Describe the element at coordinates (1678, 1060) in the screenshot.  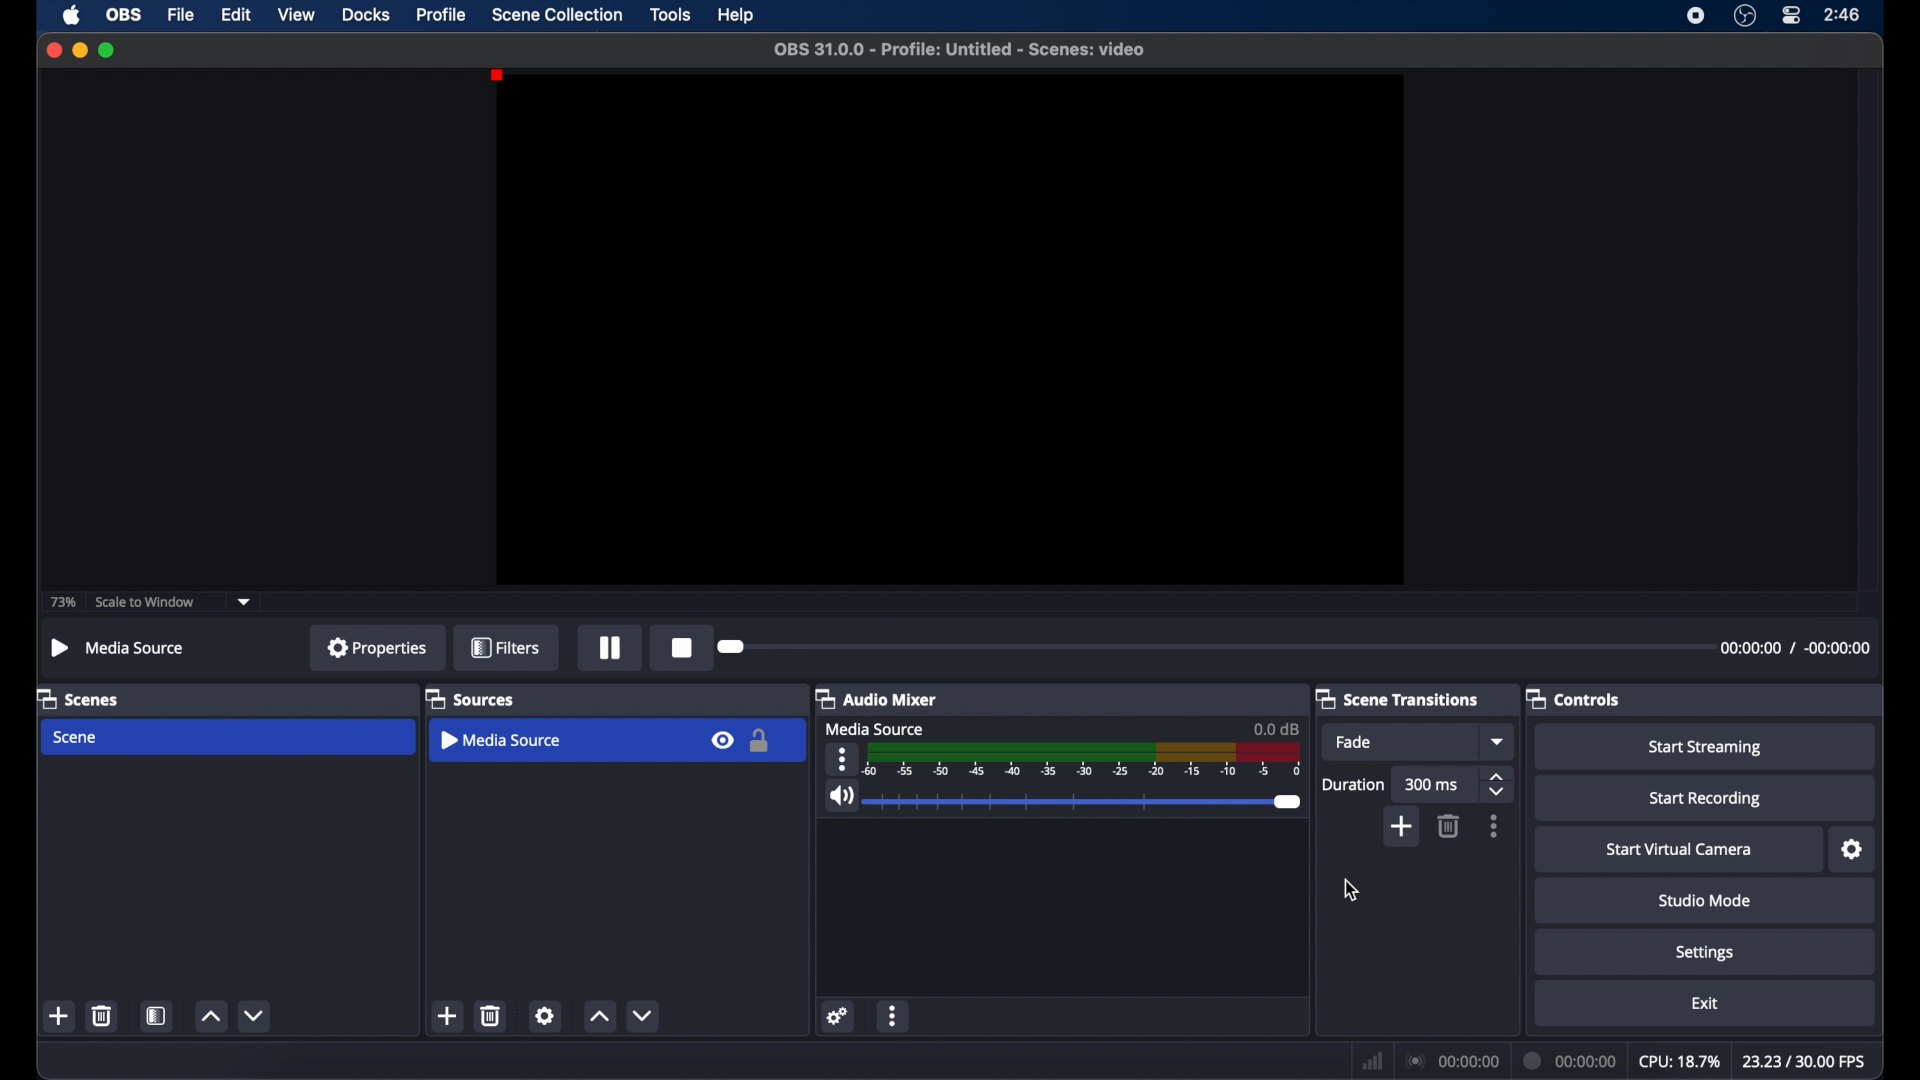
I see `cpu` at that location.